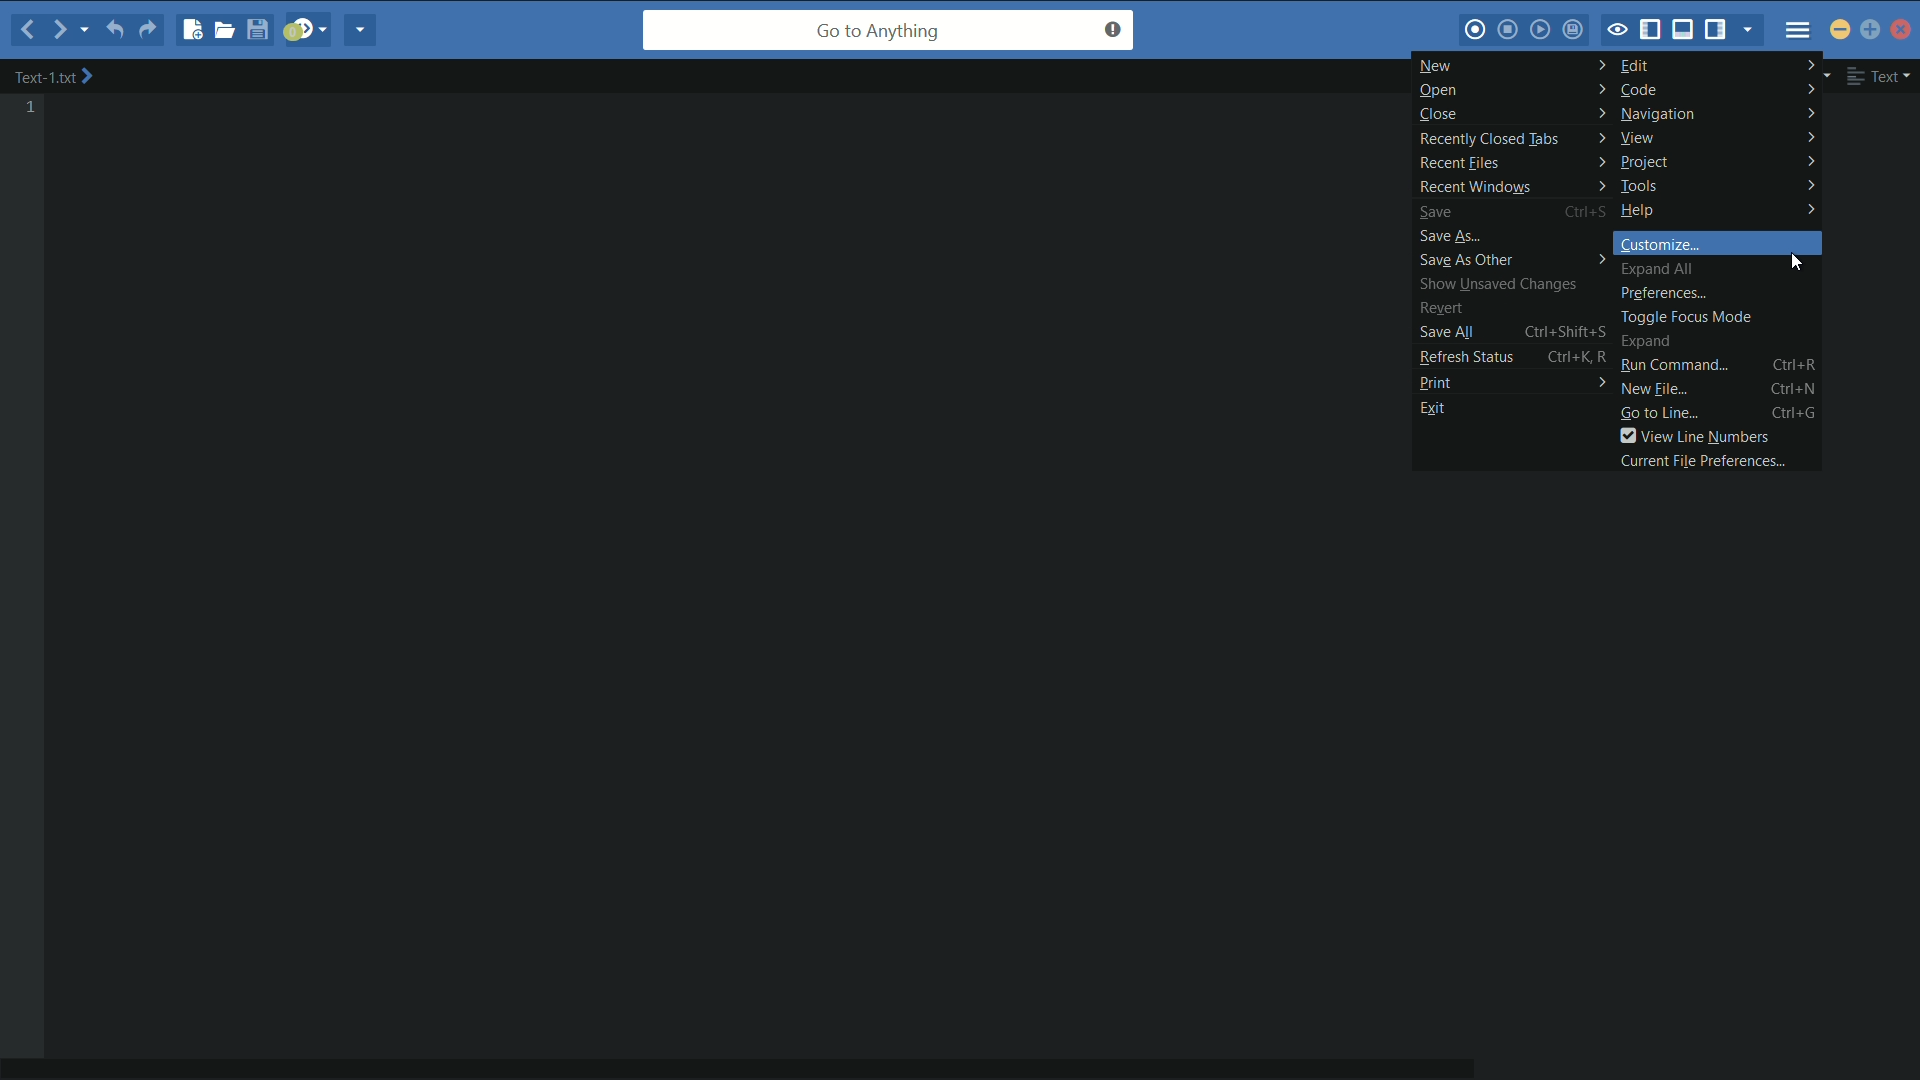 The width and height of the screenshot is (1920, 1080). What do you see at coordinates (191, 29) in the screenshot?
I see `new file` at bounding box center [191, 29].